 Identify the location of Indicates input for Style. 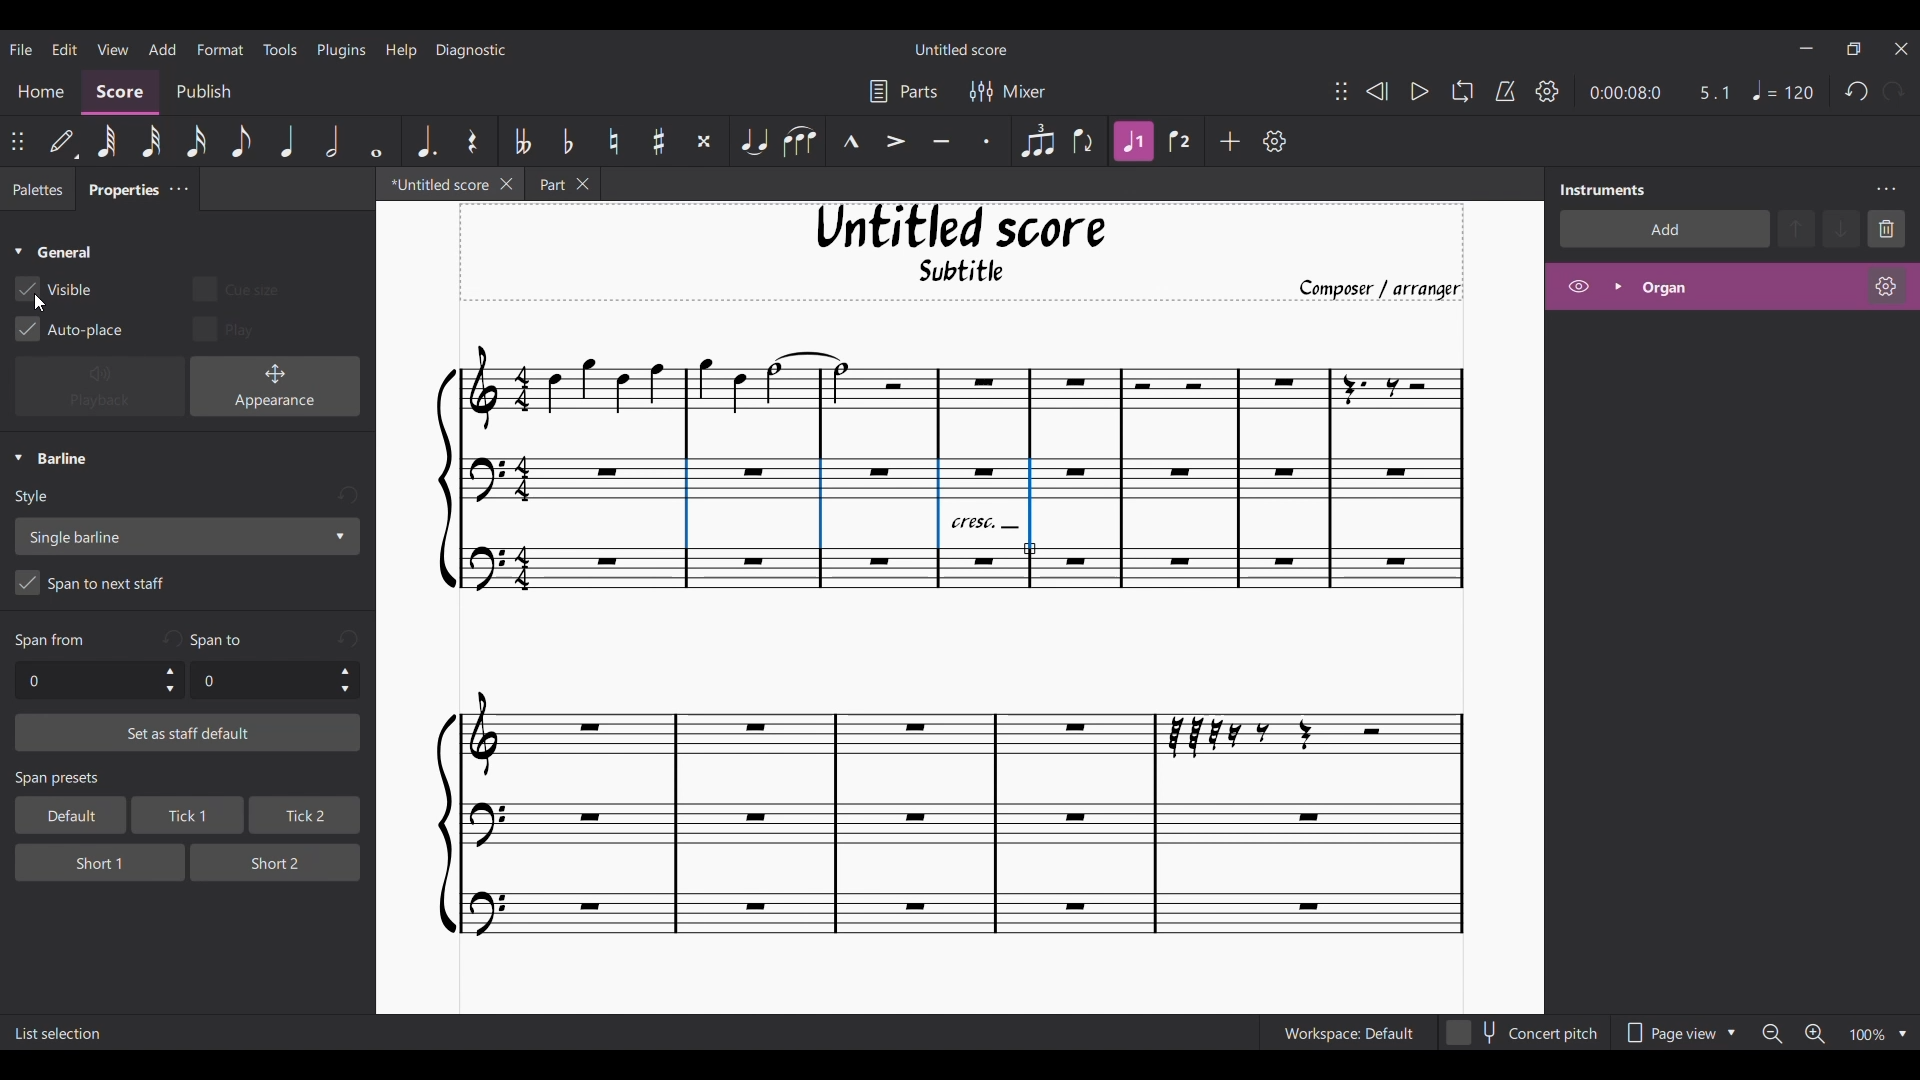
(36, 498).